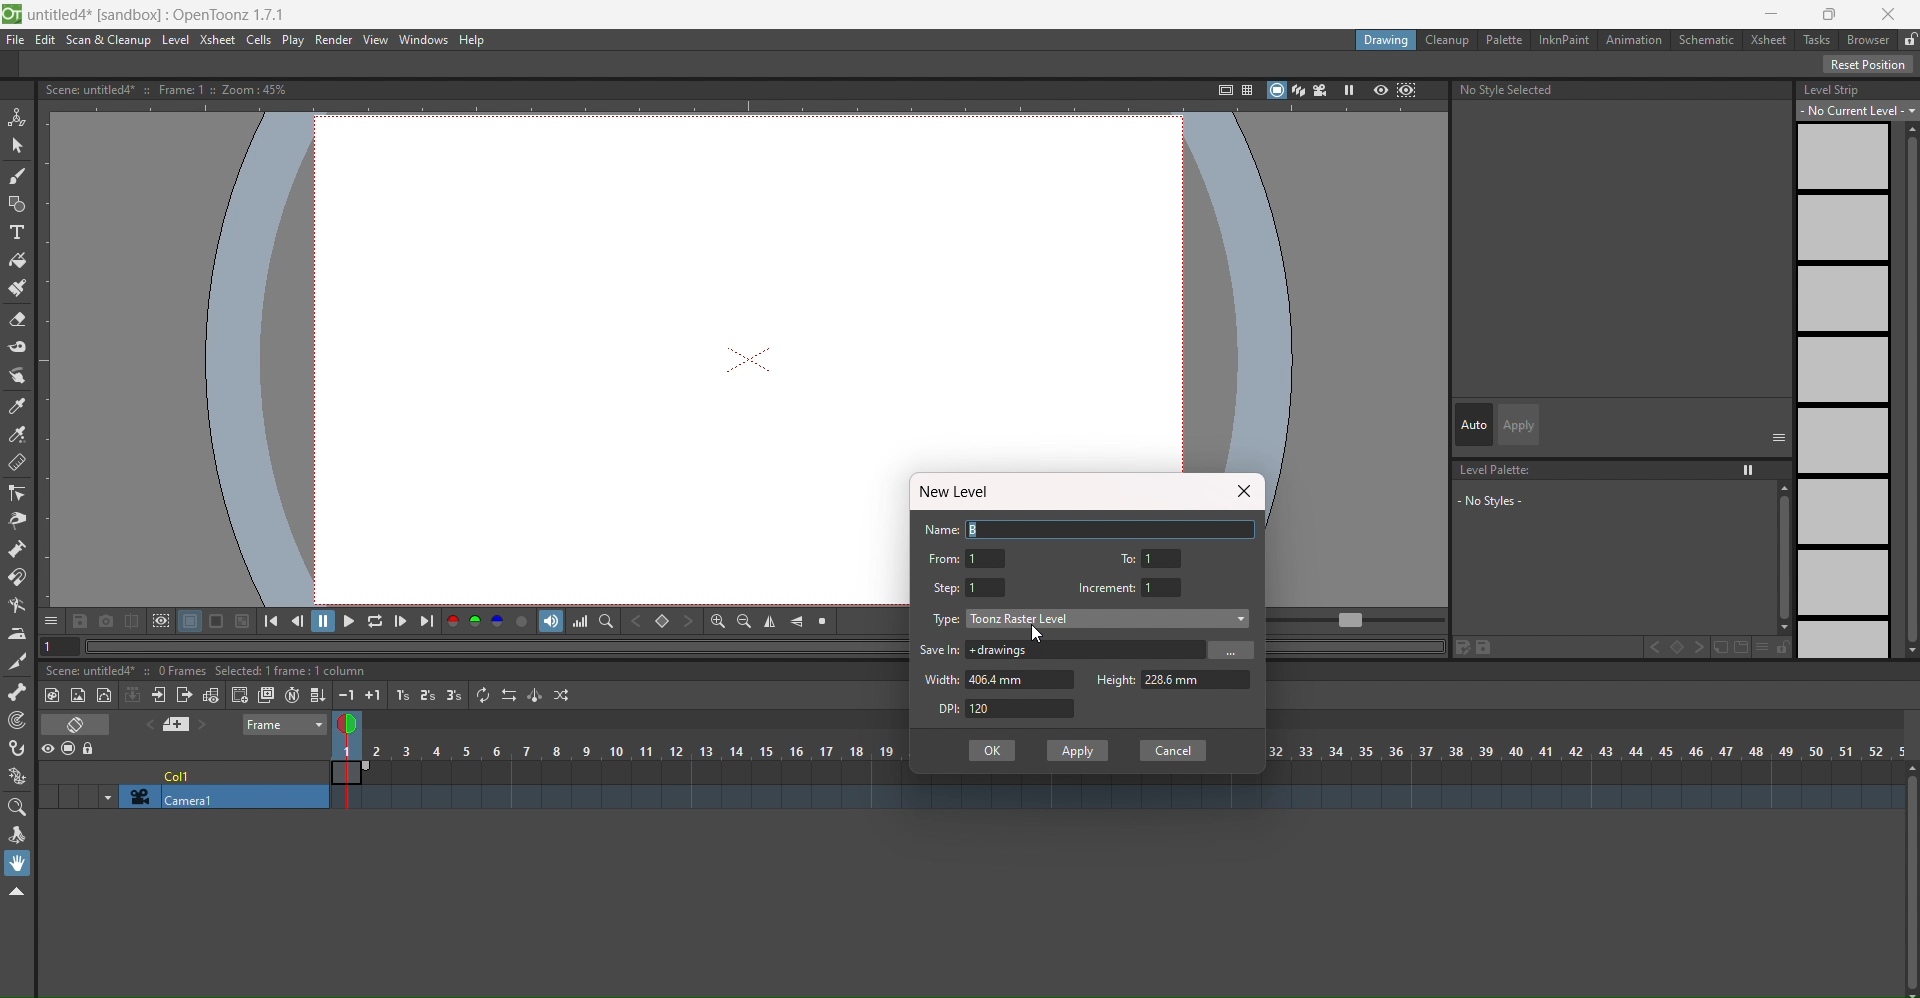  Describe the element at coordinates (15, 549) in the screenshot. I see `pump tool` at that location.